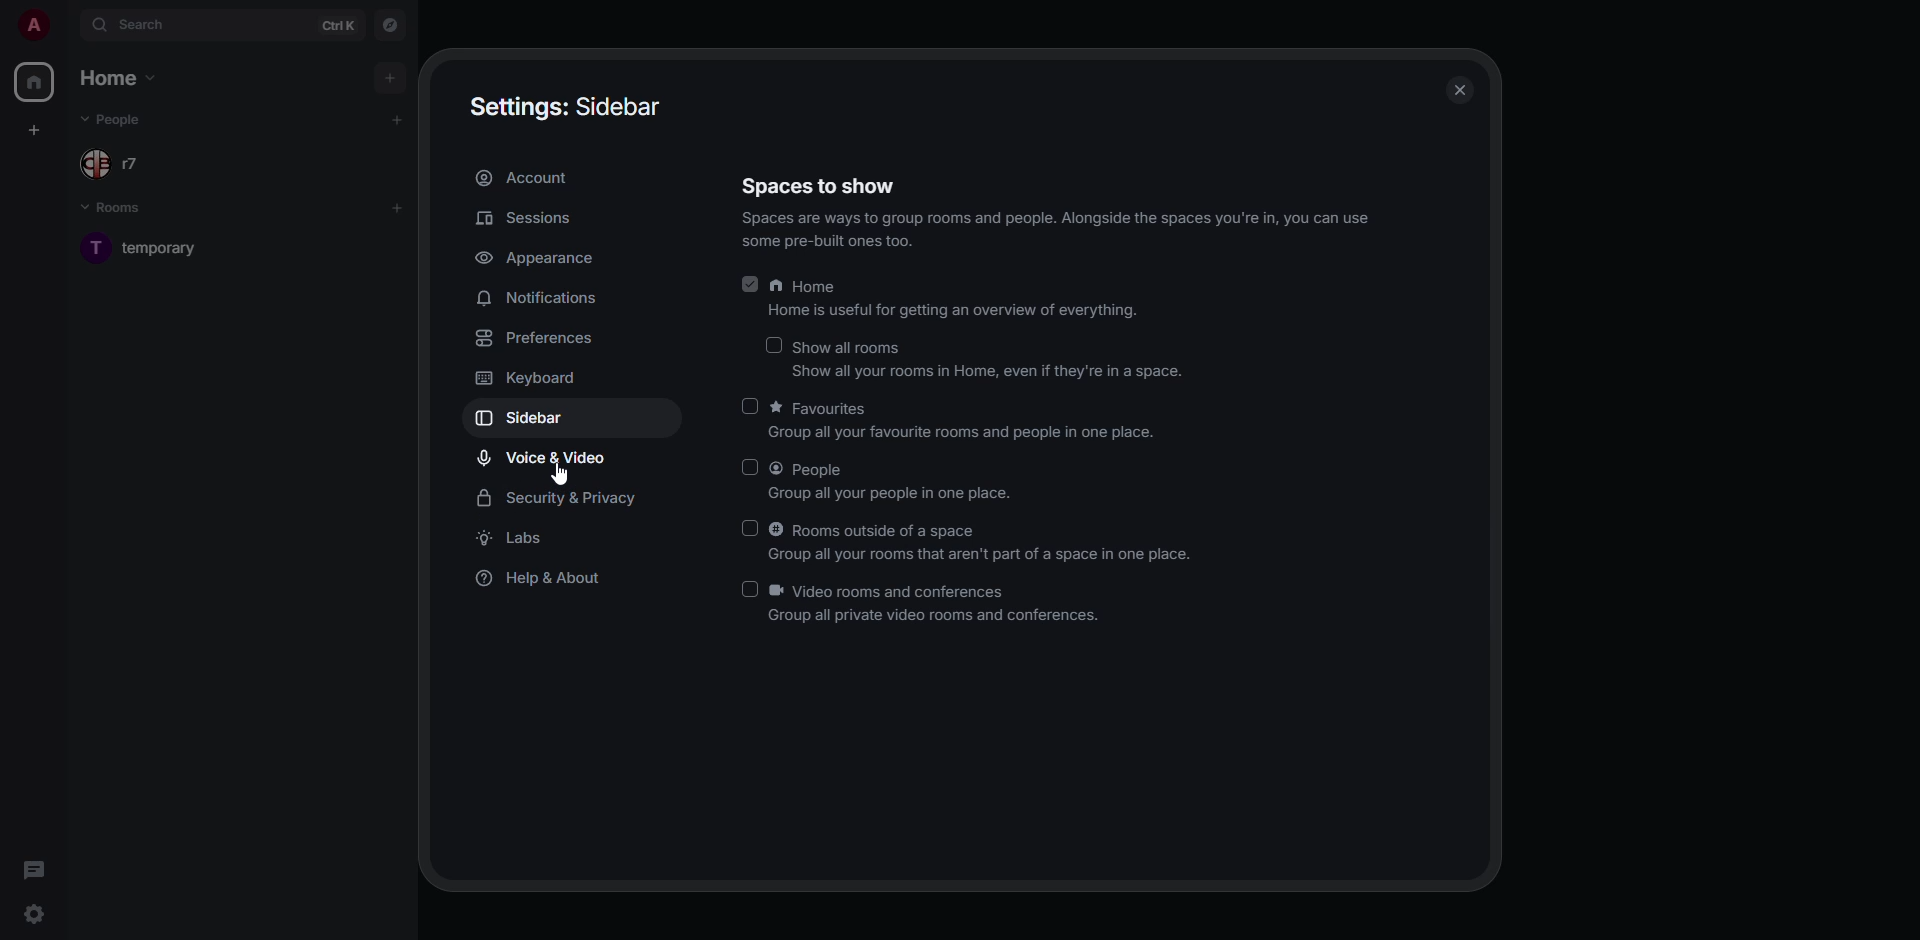 The height and width of the screenshot is (940, 1920). Describe the element at coordinates (951, 435) in the screenshot. I see `Group all your favourite rooms and people in one place.` at that location.